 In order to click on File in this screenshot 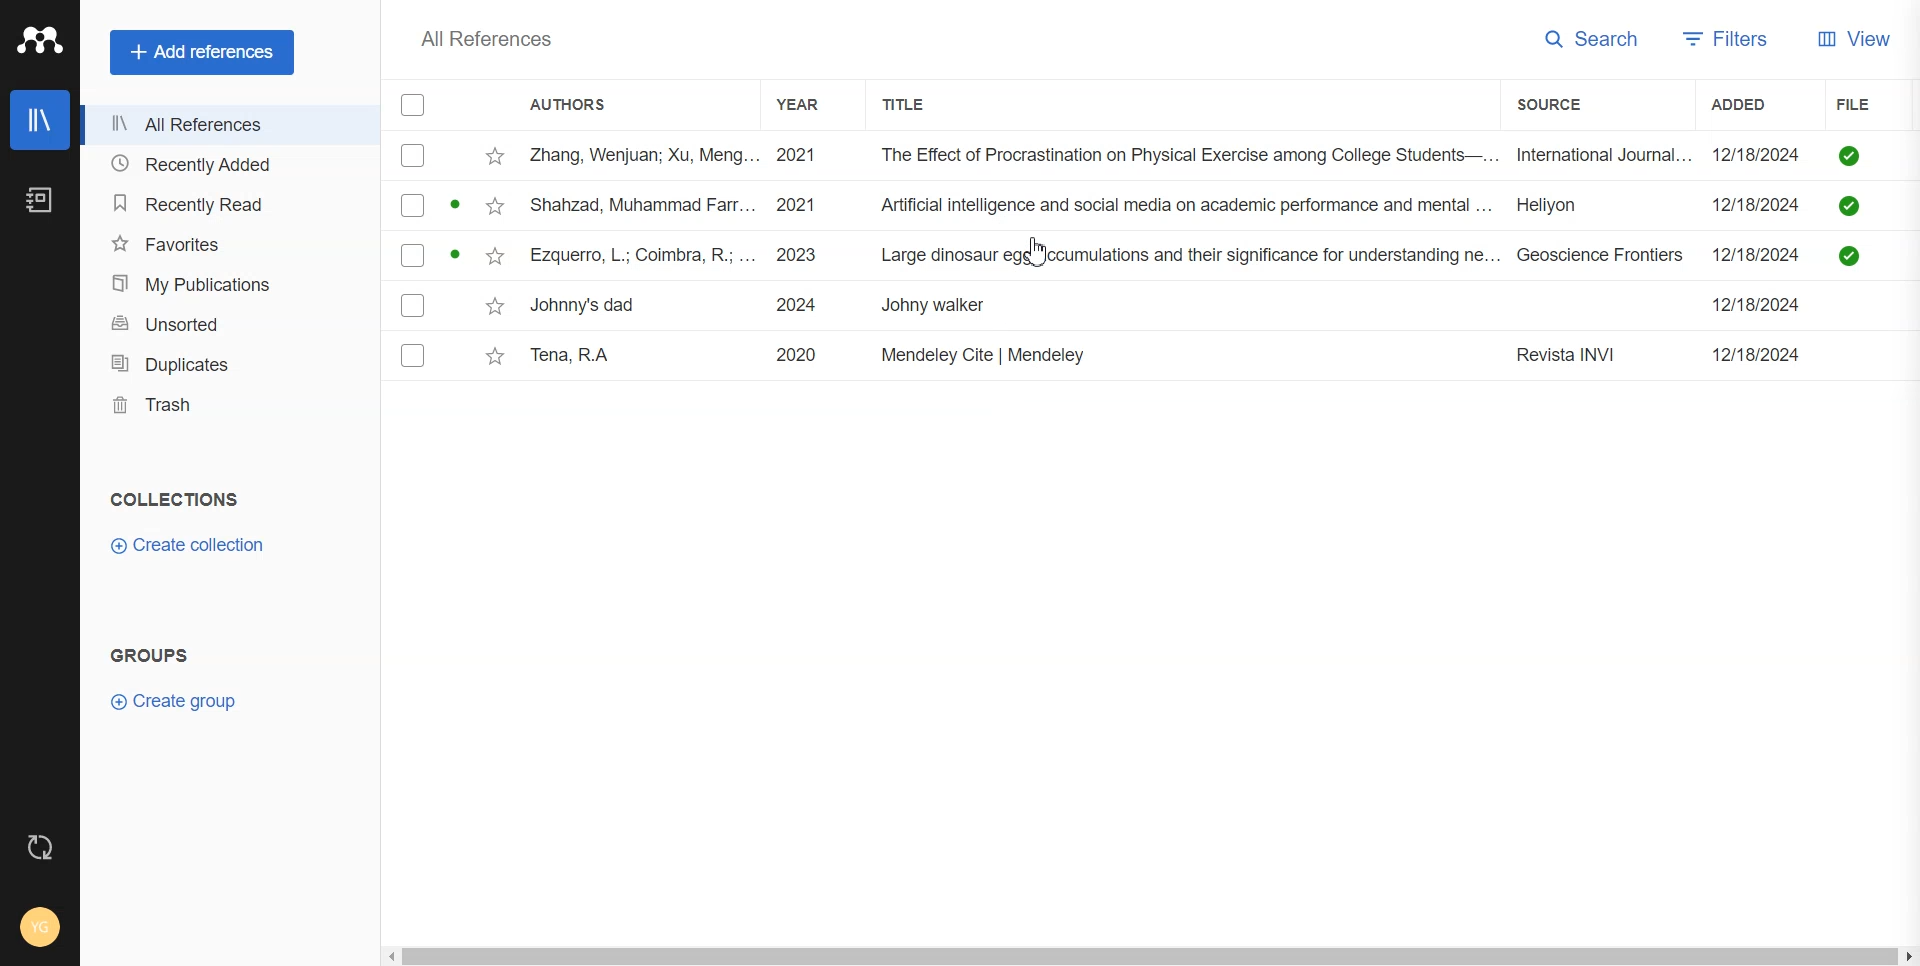, I will do `click(1109, 154)`.